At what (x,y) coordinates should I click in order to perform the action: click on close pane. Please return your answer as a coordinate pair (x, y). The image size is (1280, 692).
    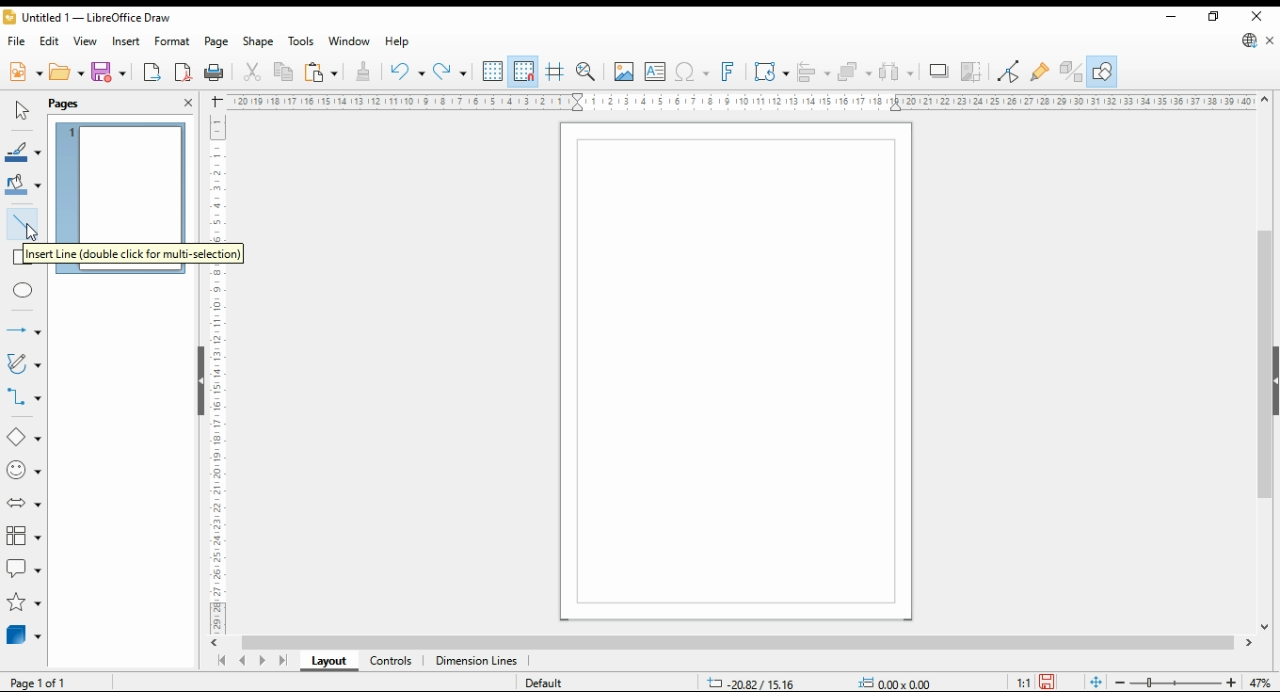
    Looking at the image, I should click on (187, 101).